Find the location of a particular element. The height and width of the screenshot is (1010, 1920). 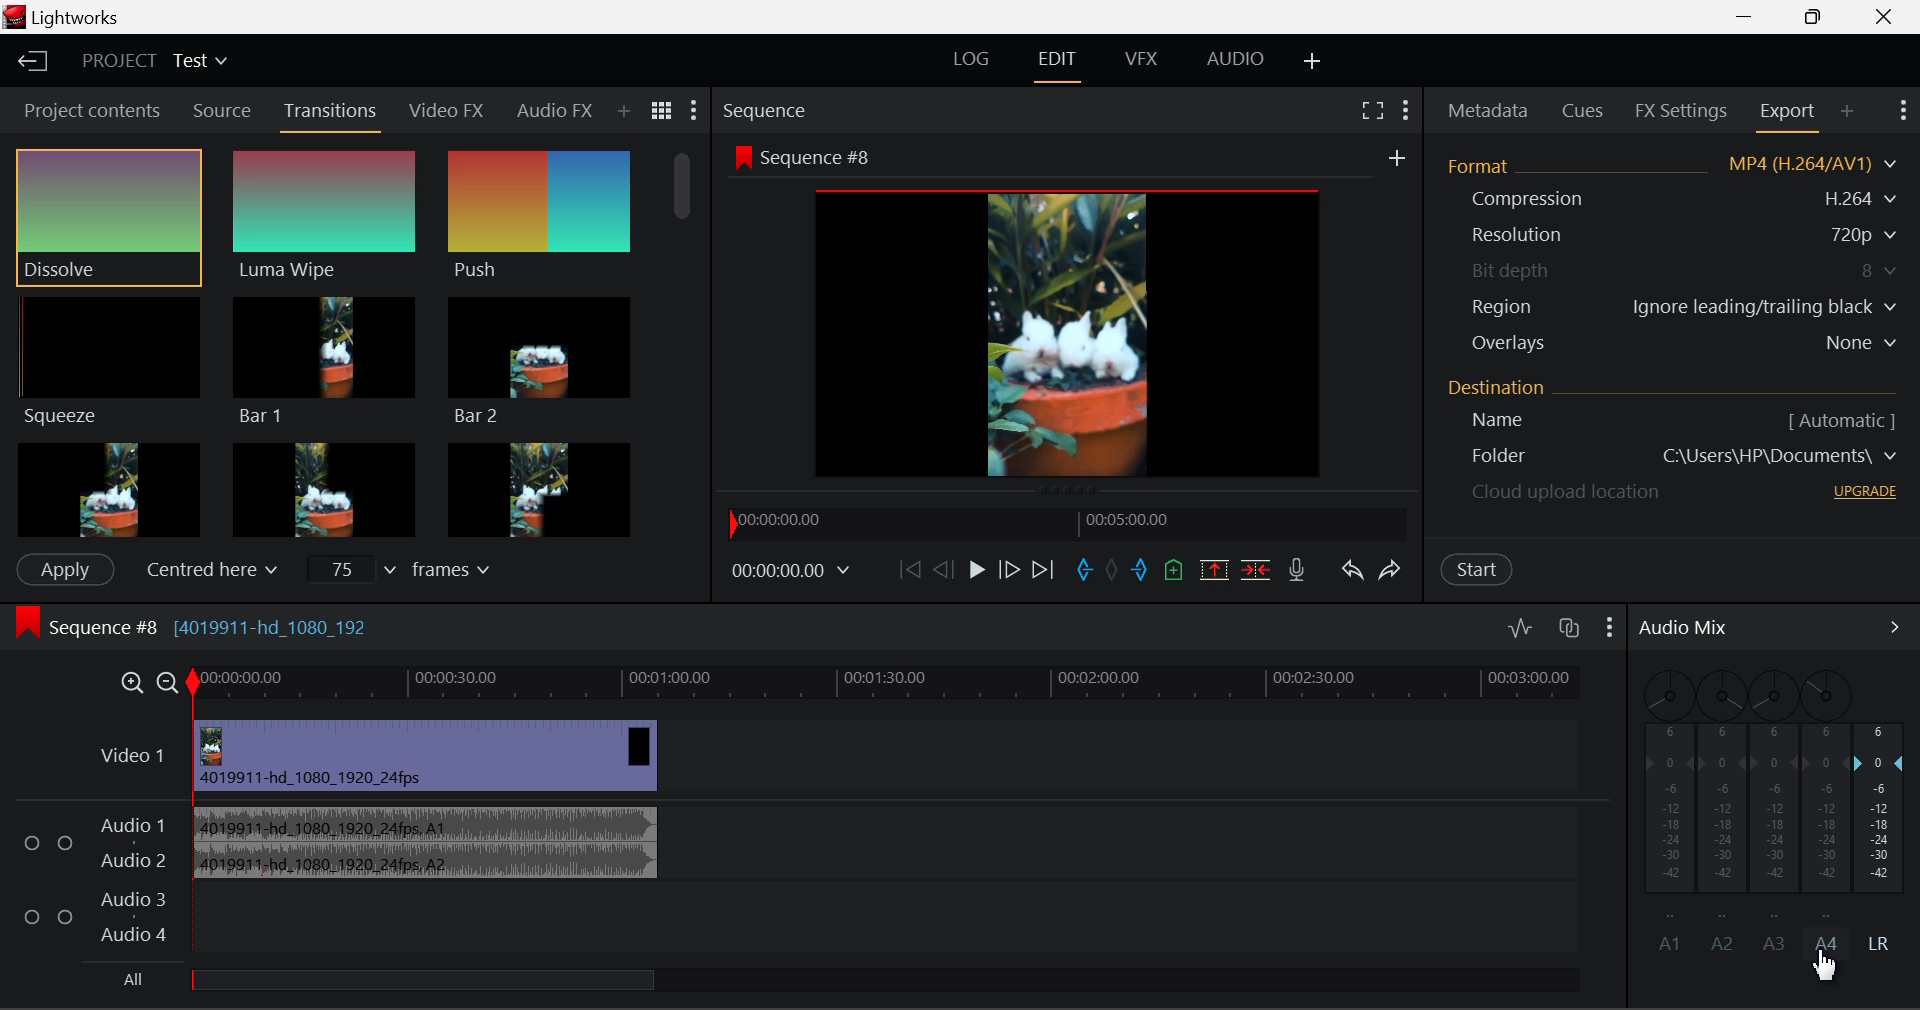

Audio Input Field is located at coordinates (810, 881).